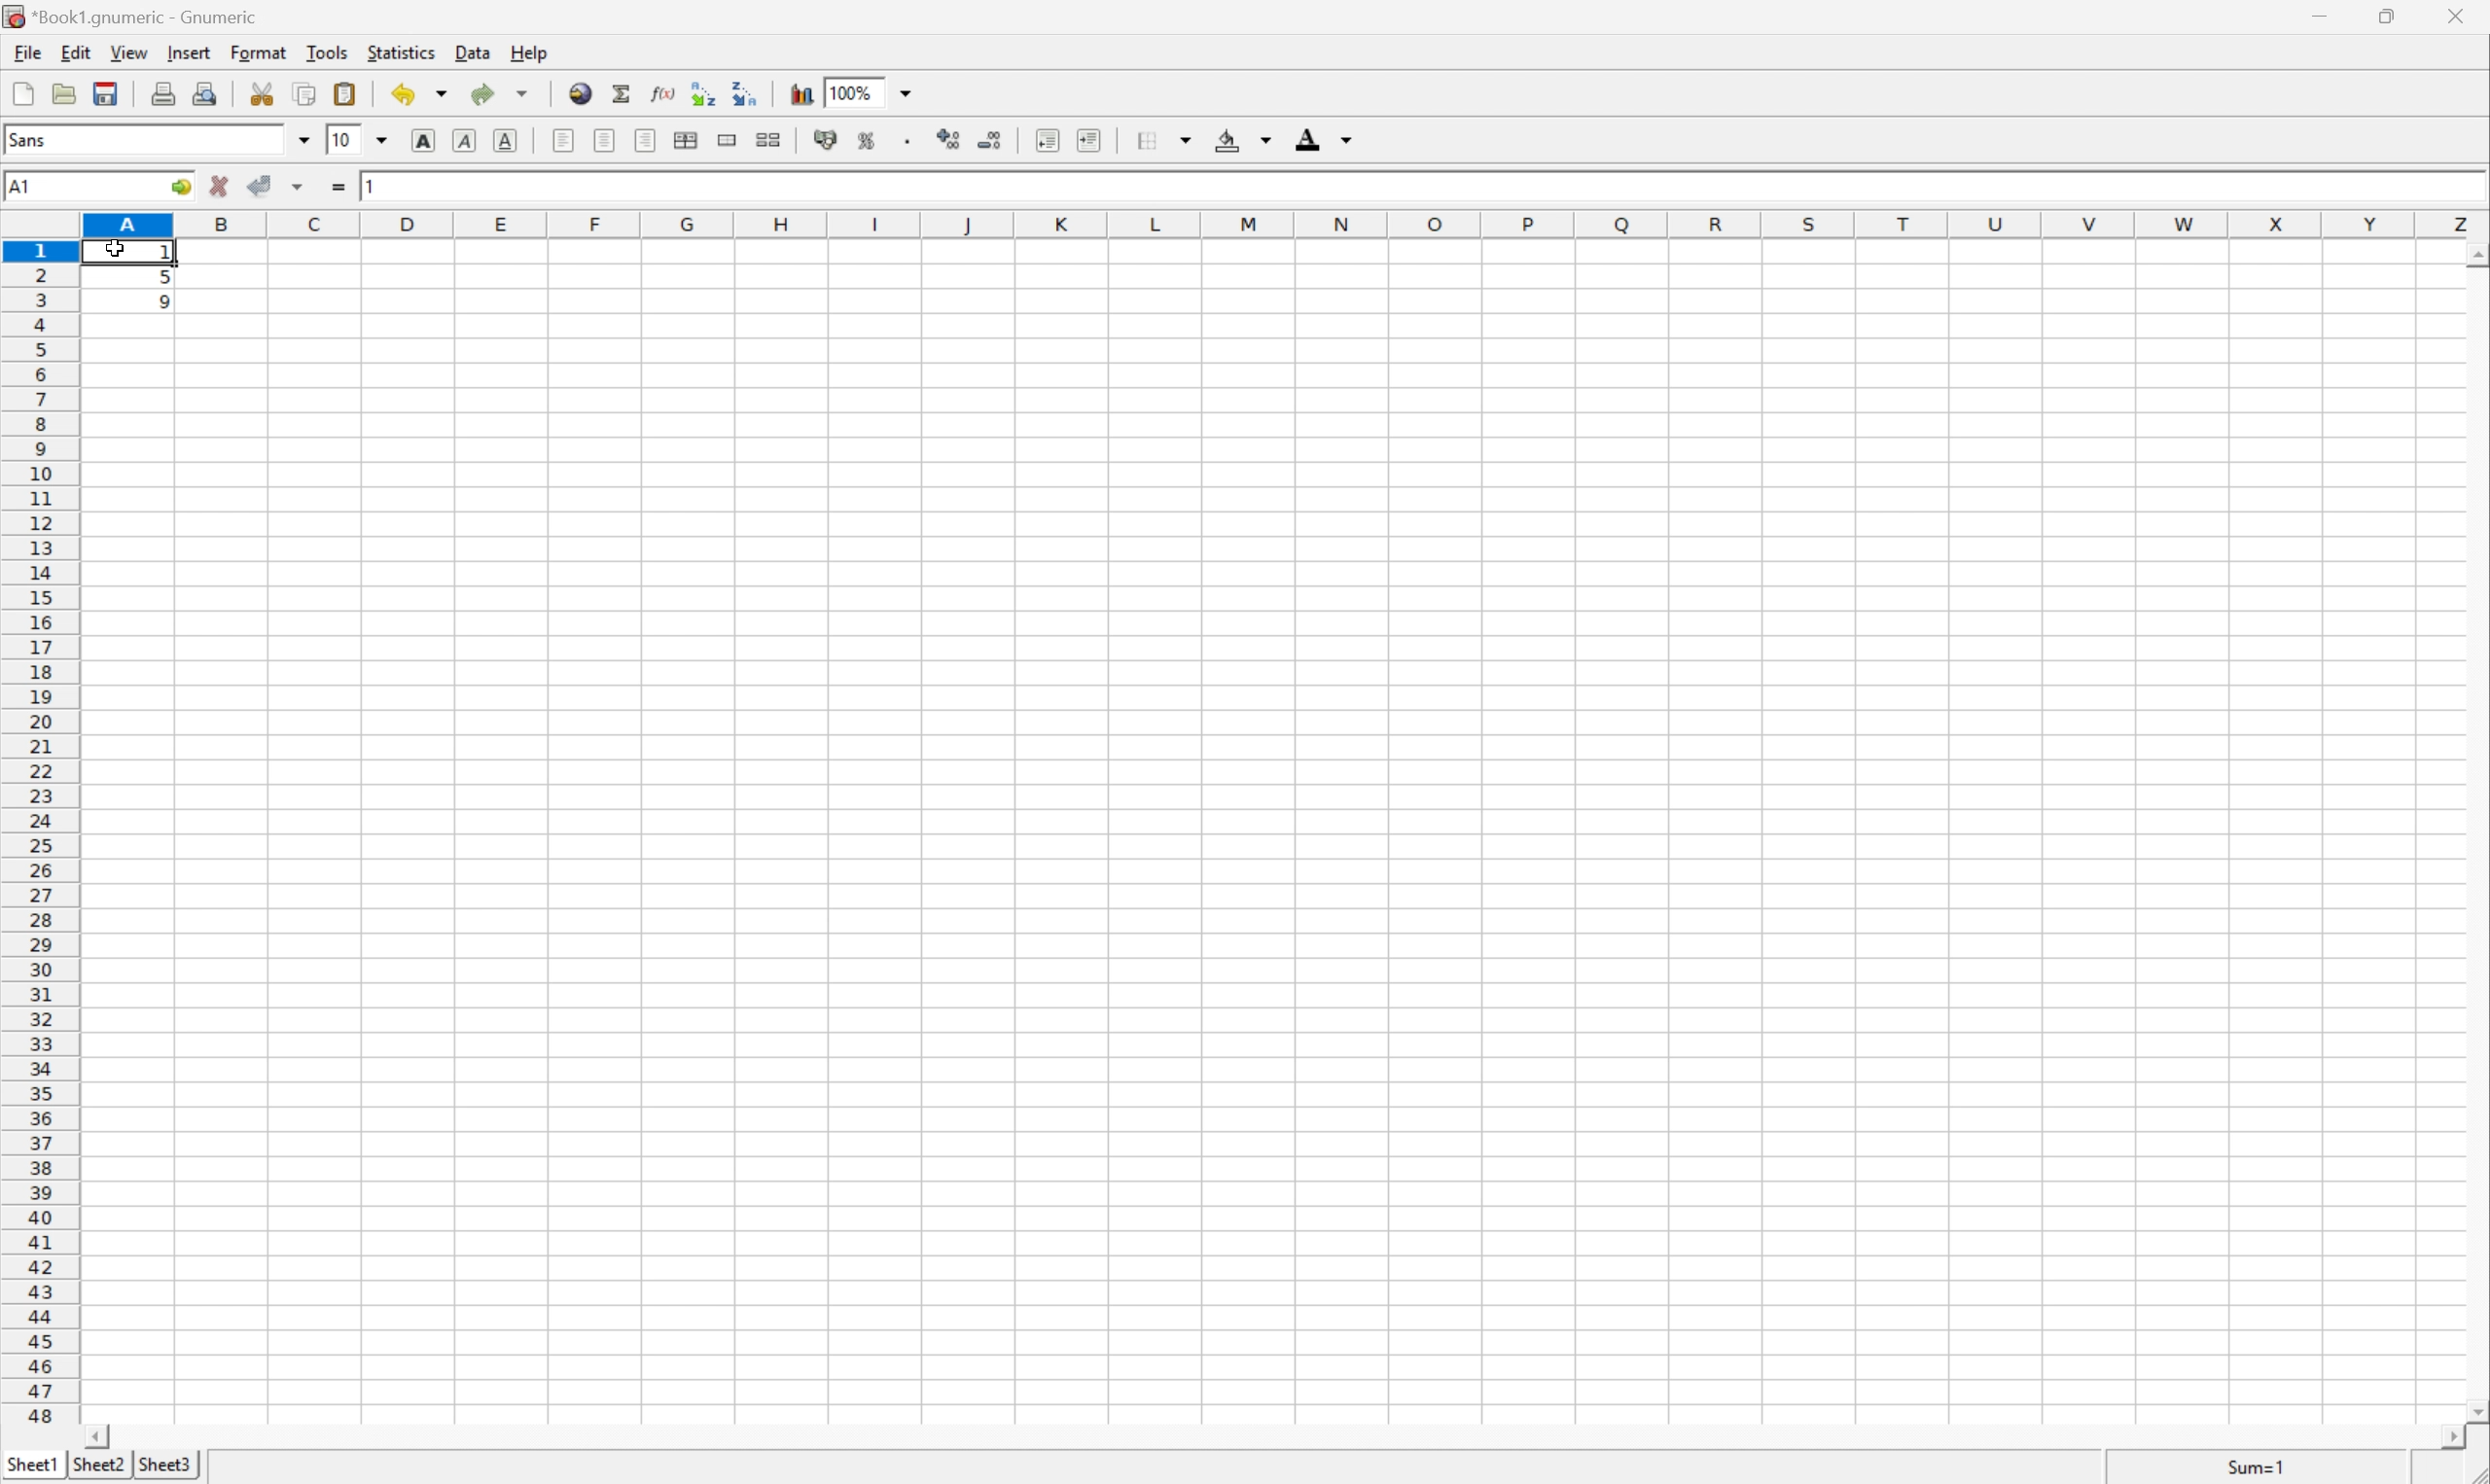  I want to click on format, so click(262, 52).